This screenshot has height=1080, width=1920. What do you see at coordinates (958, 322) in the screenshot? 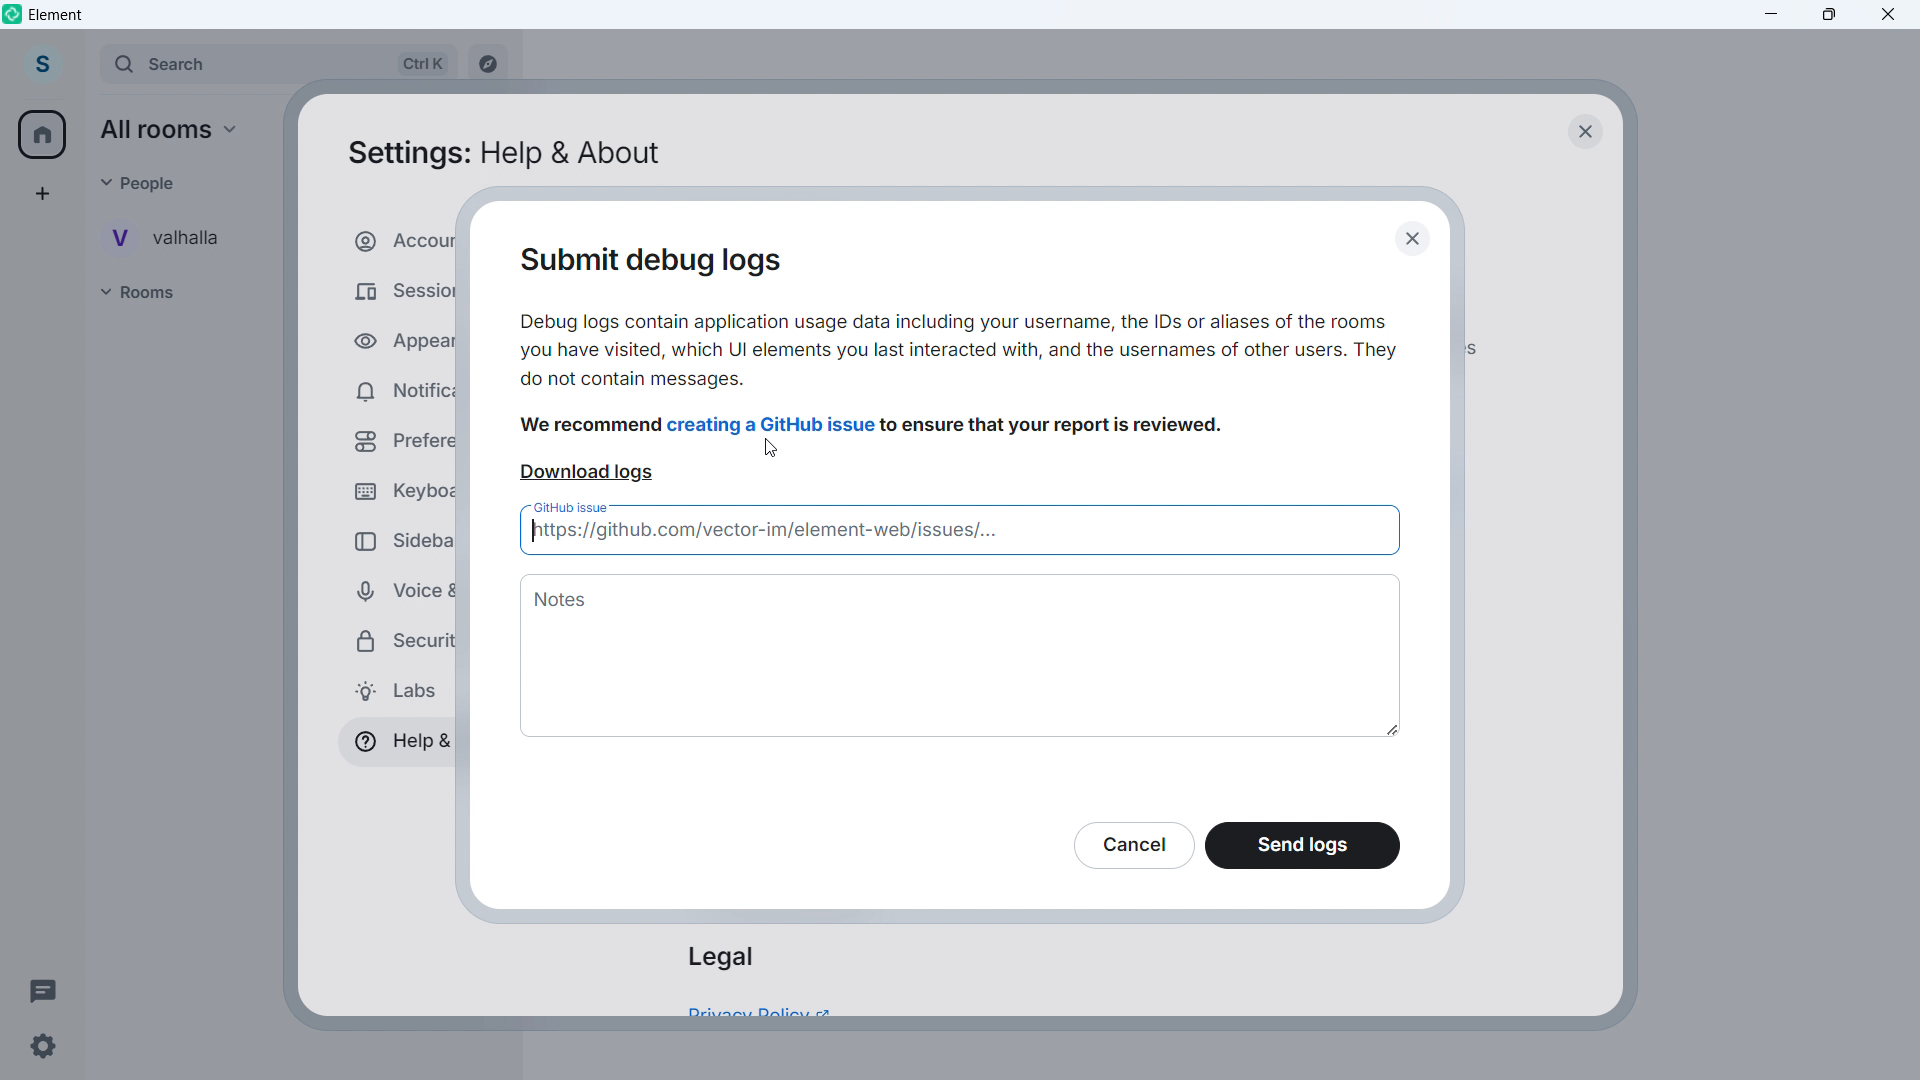
I see `debug logs contain application usage data including your usernam, the IDs or aliases of the rooms` at bounding box center [958, 322].